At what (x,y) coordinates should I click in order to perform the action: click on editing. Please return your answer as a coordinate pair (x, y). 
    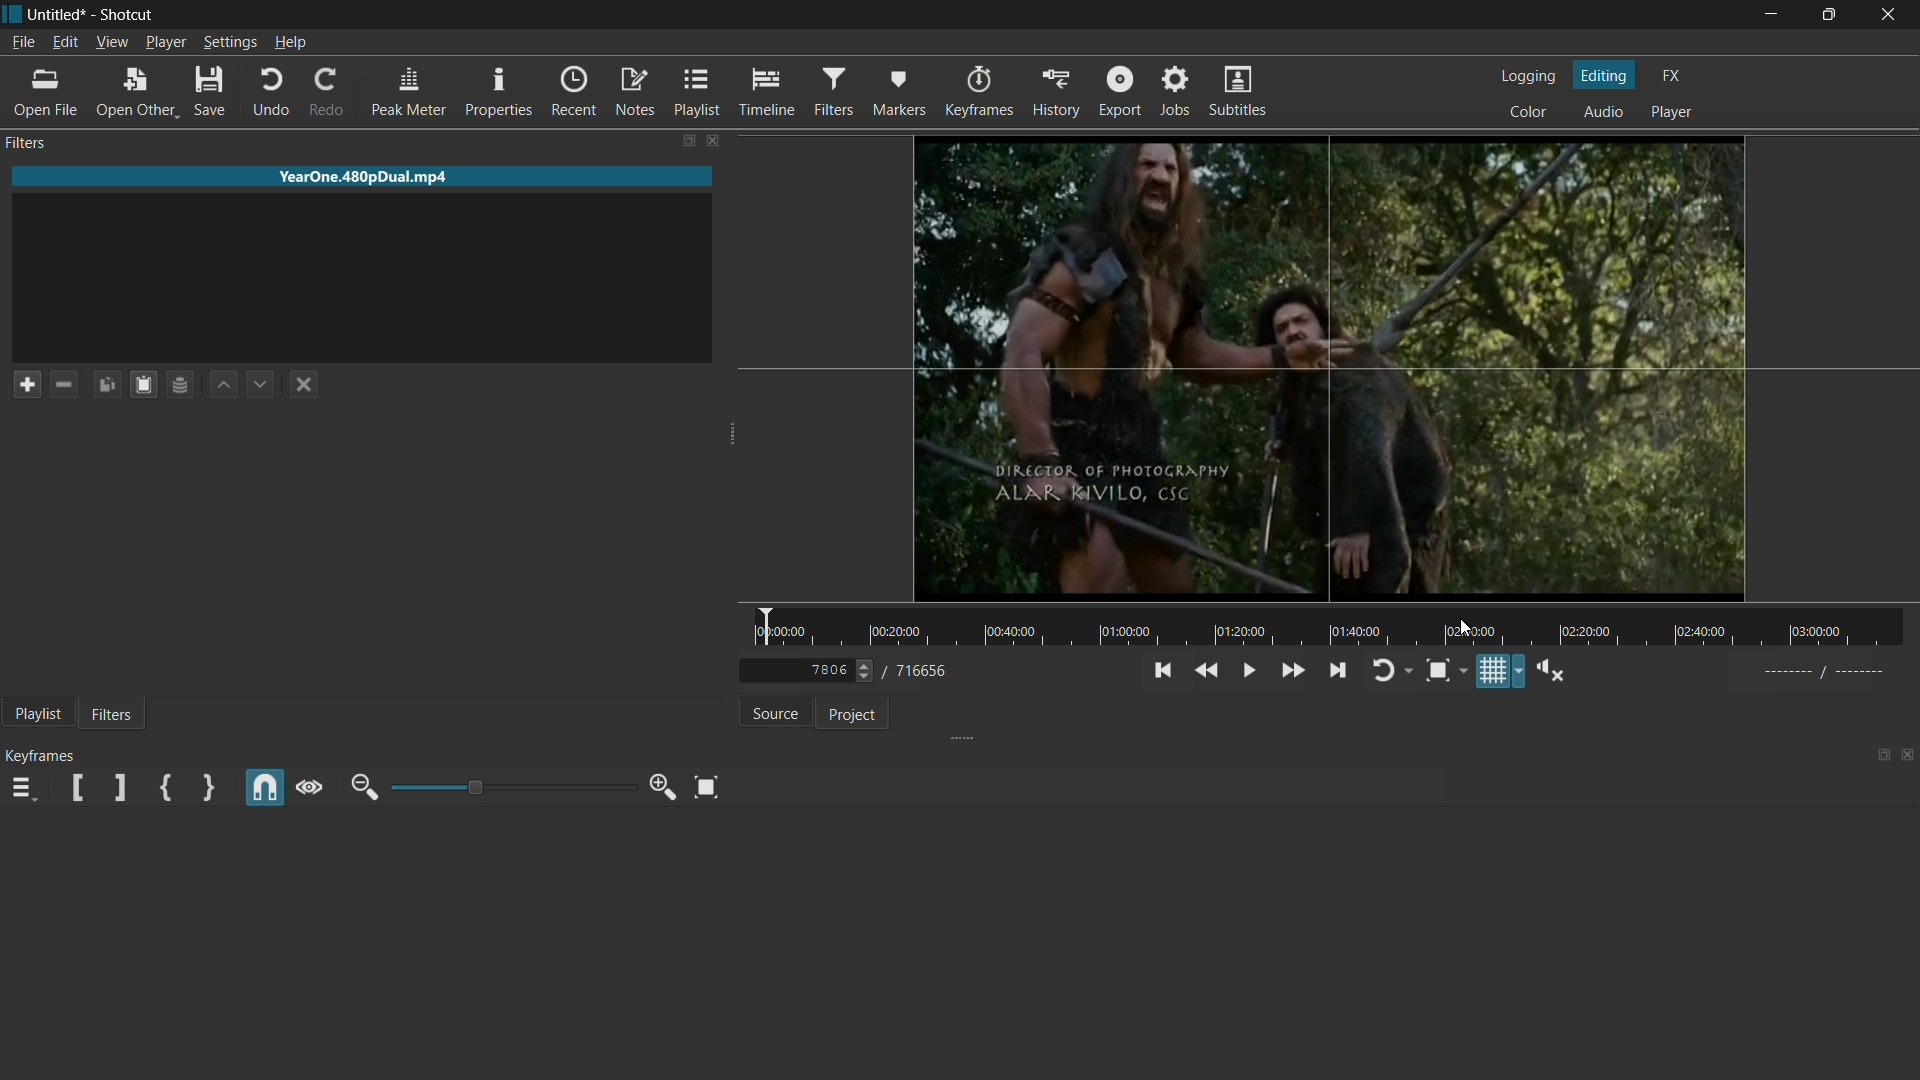
    Looking at the image, I should click on (1609, 76).